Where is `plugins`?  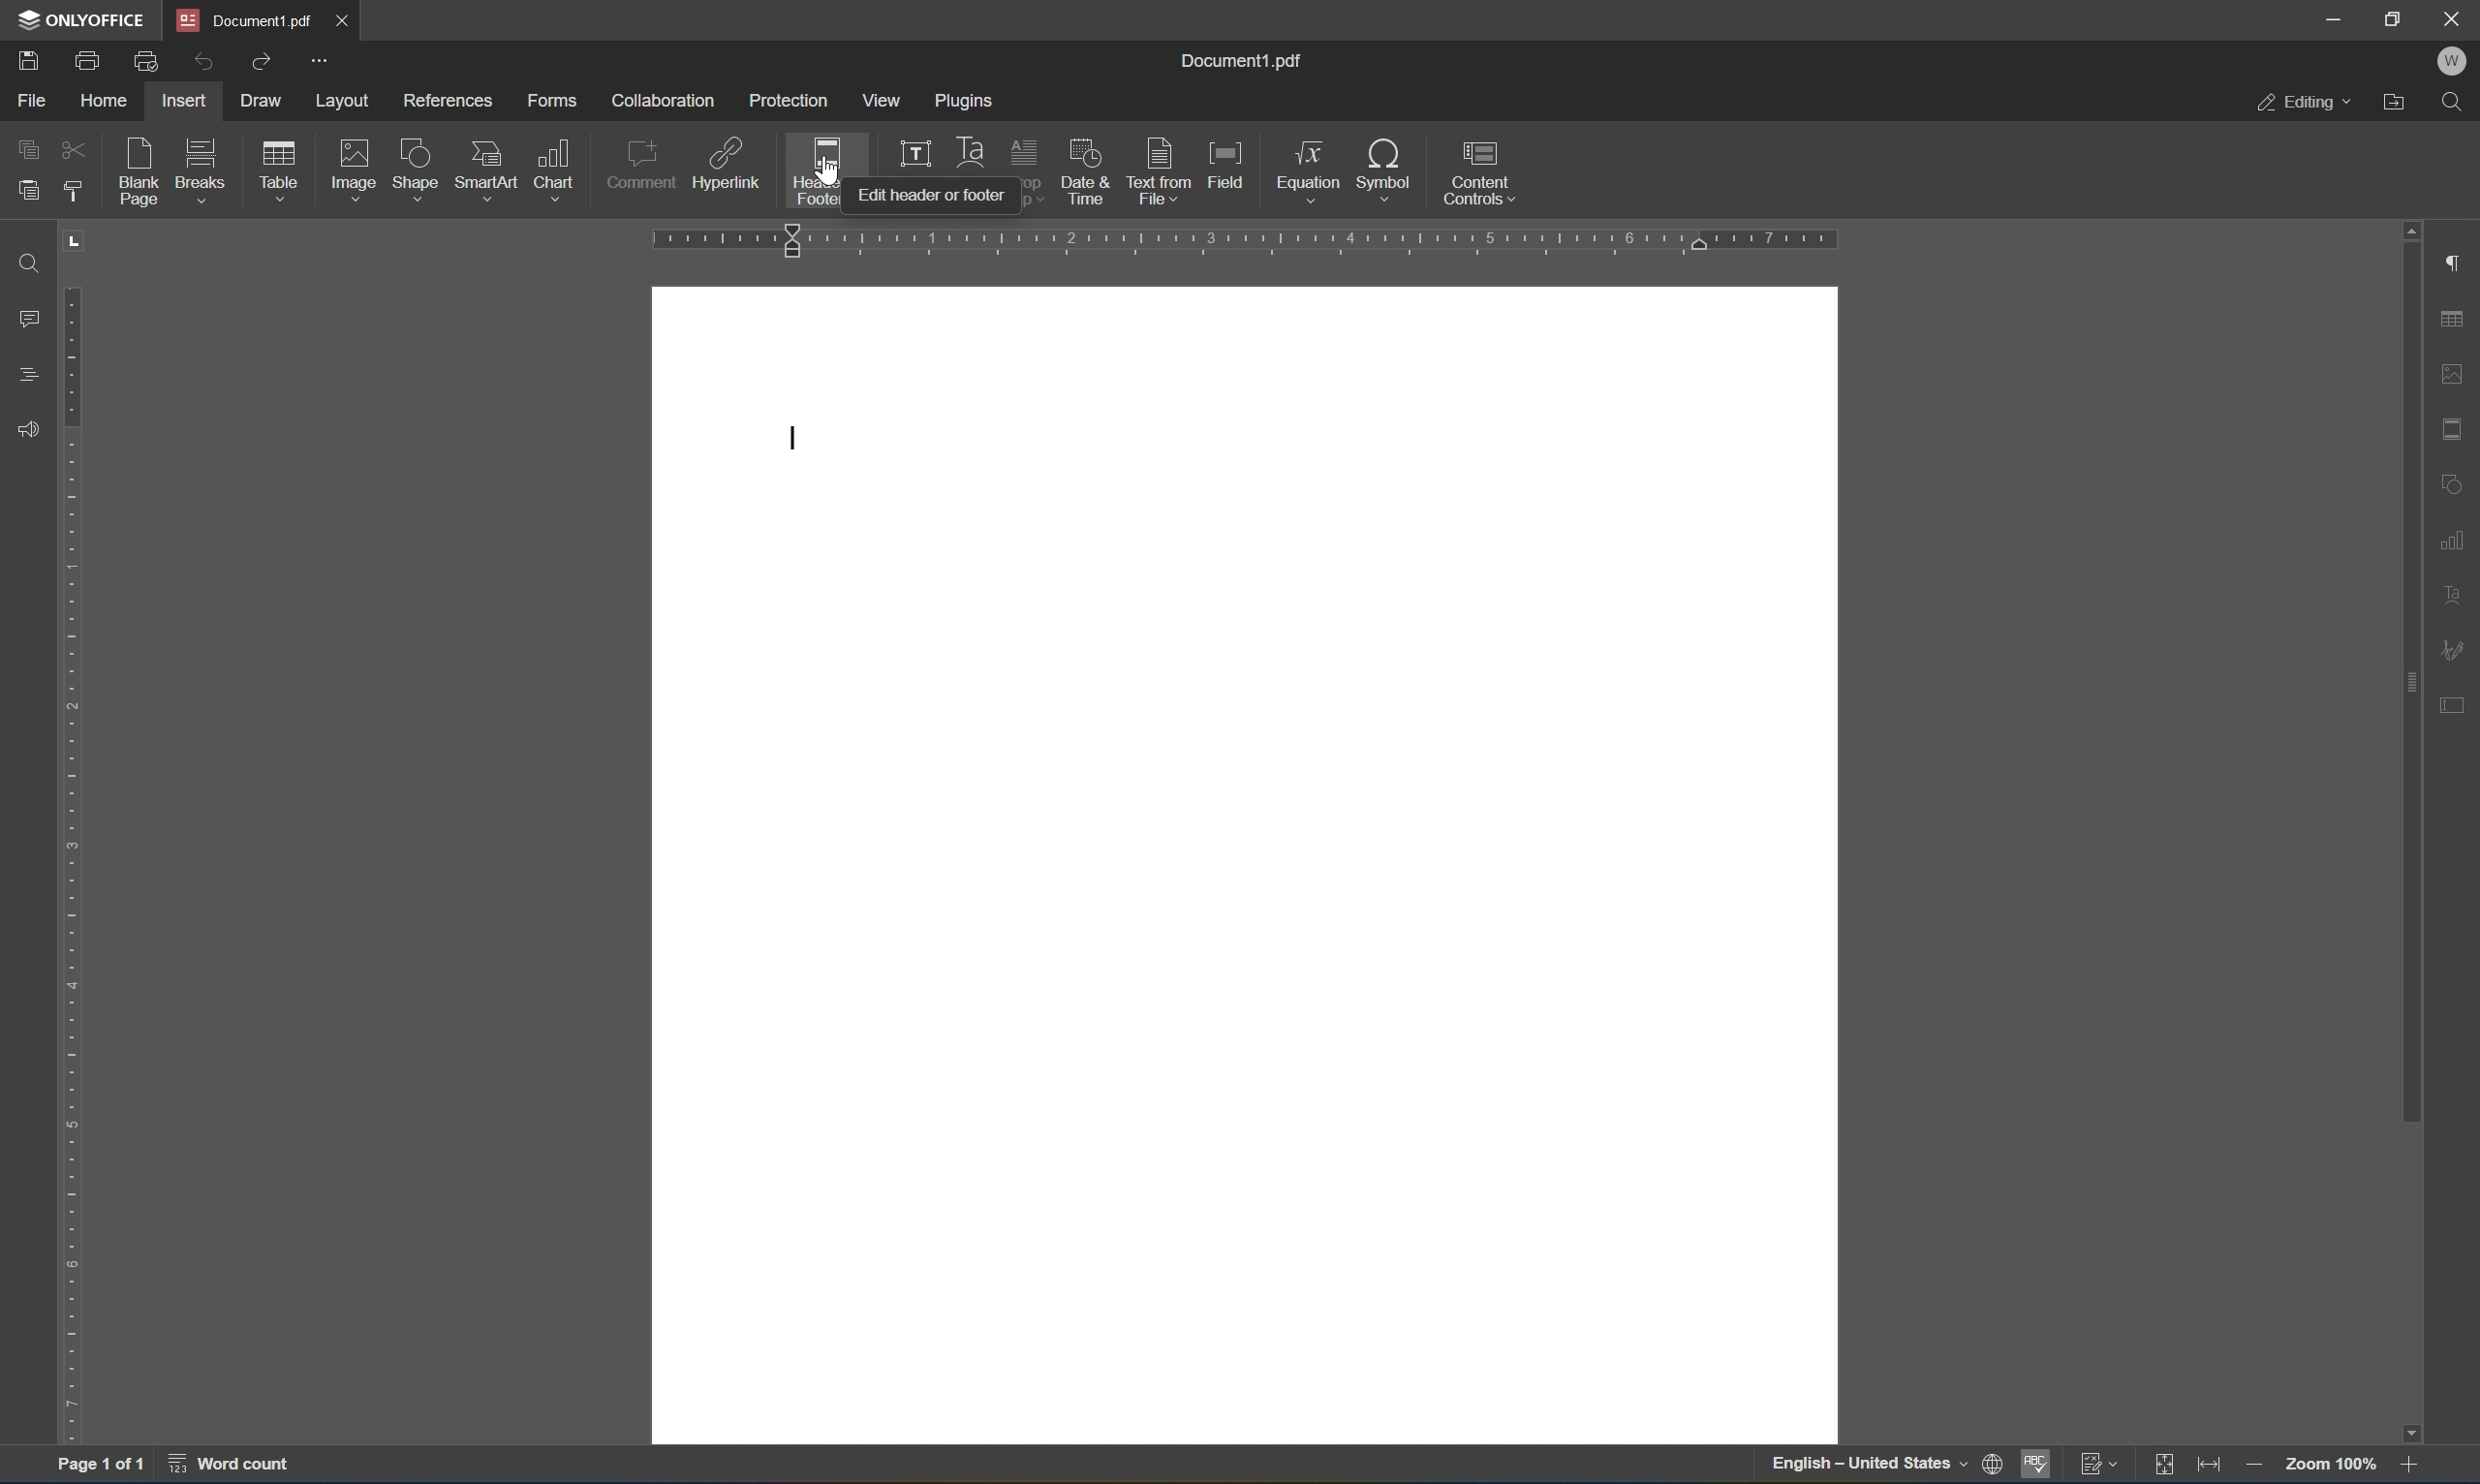
plugins is located at coordinates (967, 98).